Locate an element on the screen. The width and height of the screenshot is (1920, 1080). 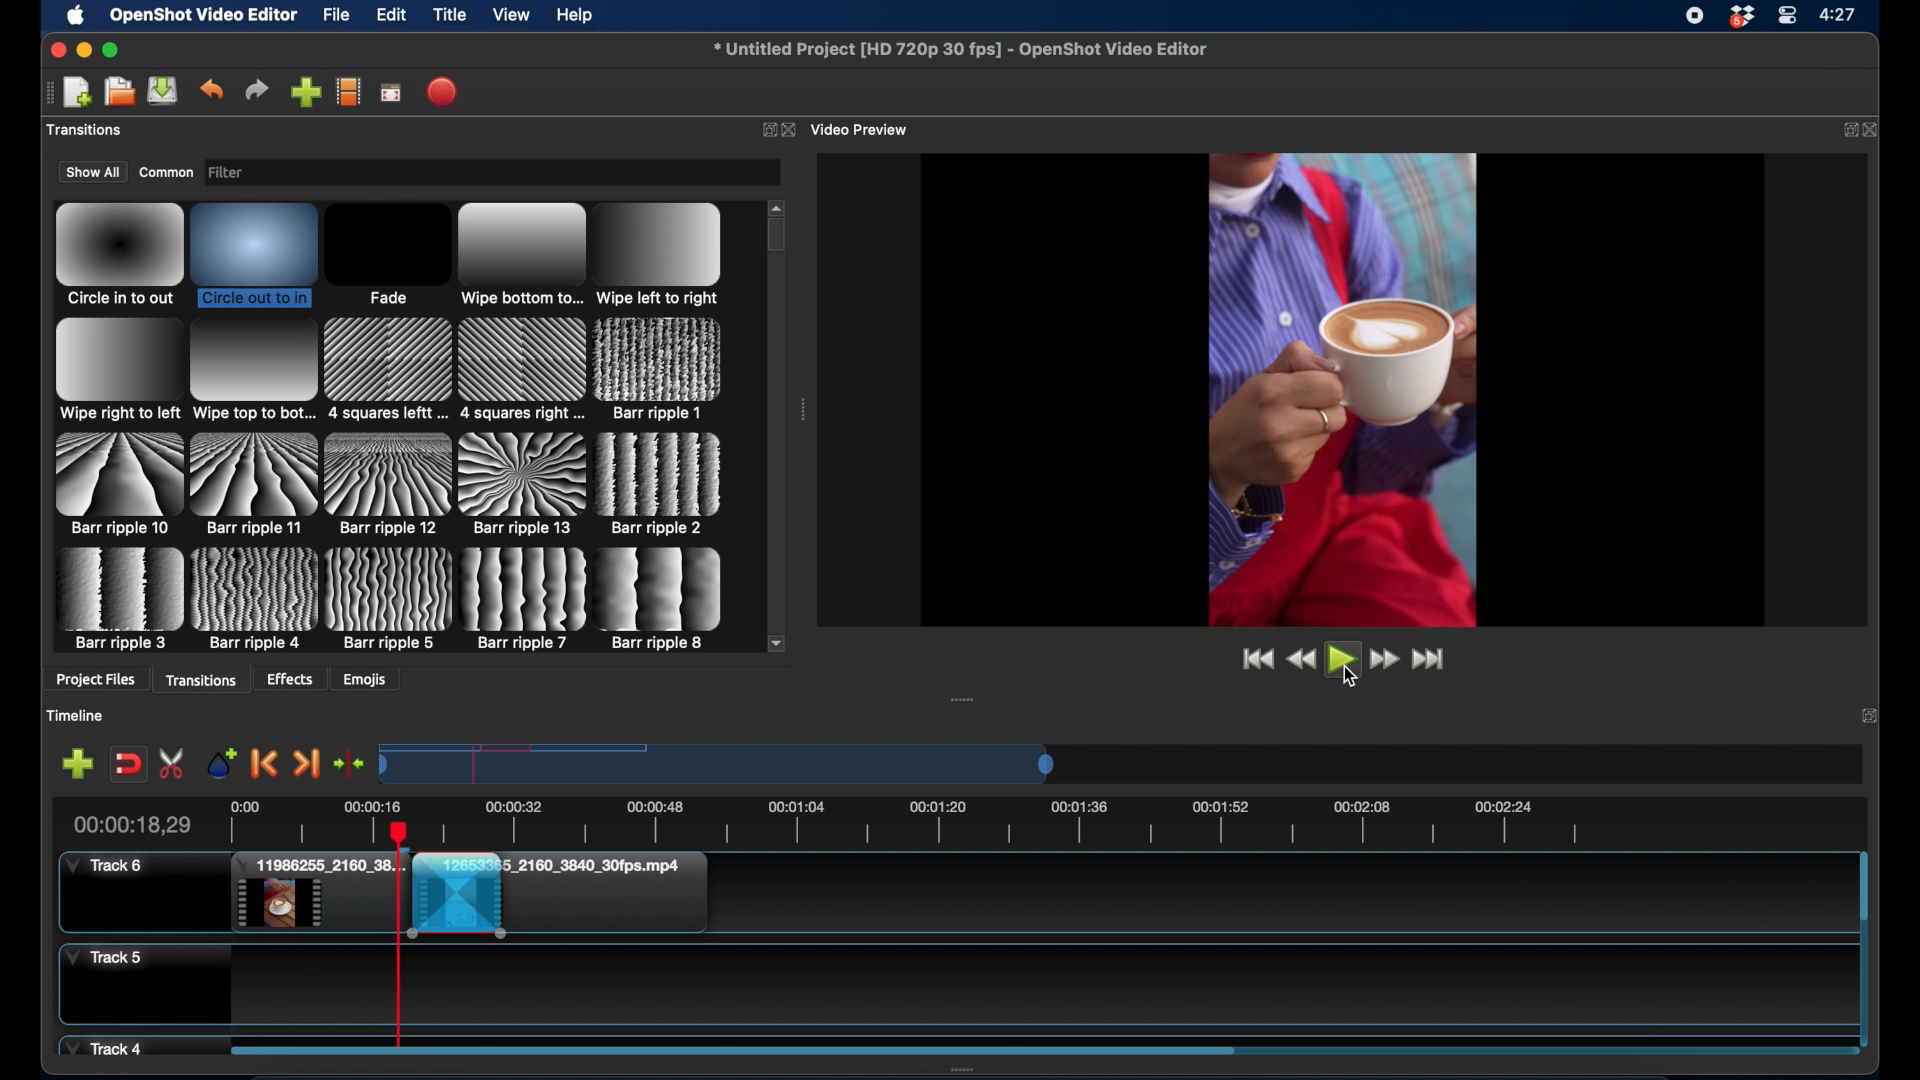
scroll down arrow is located at coordinates (777, 642).